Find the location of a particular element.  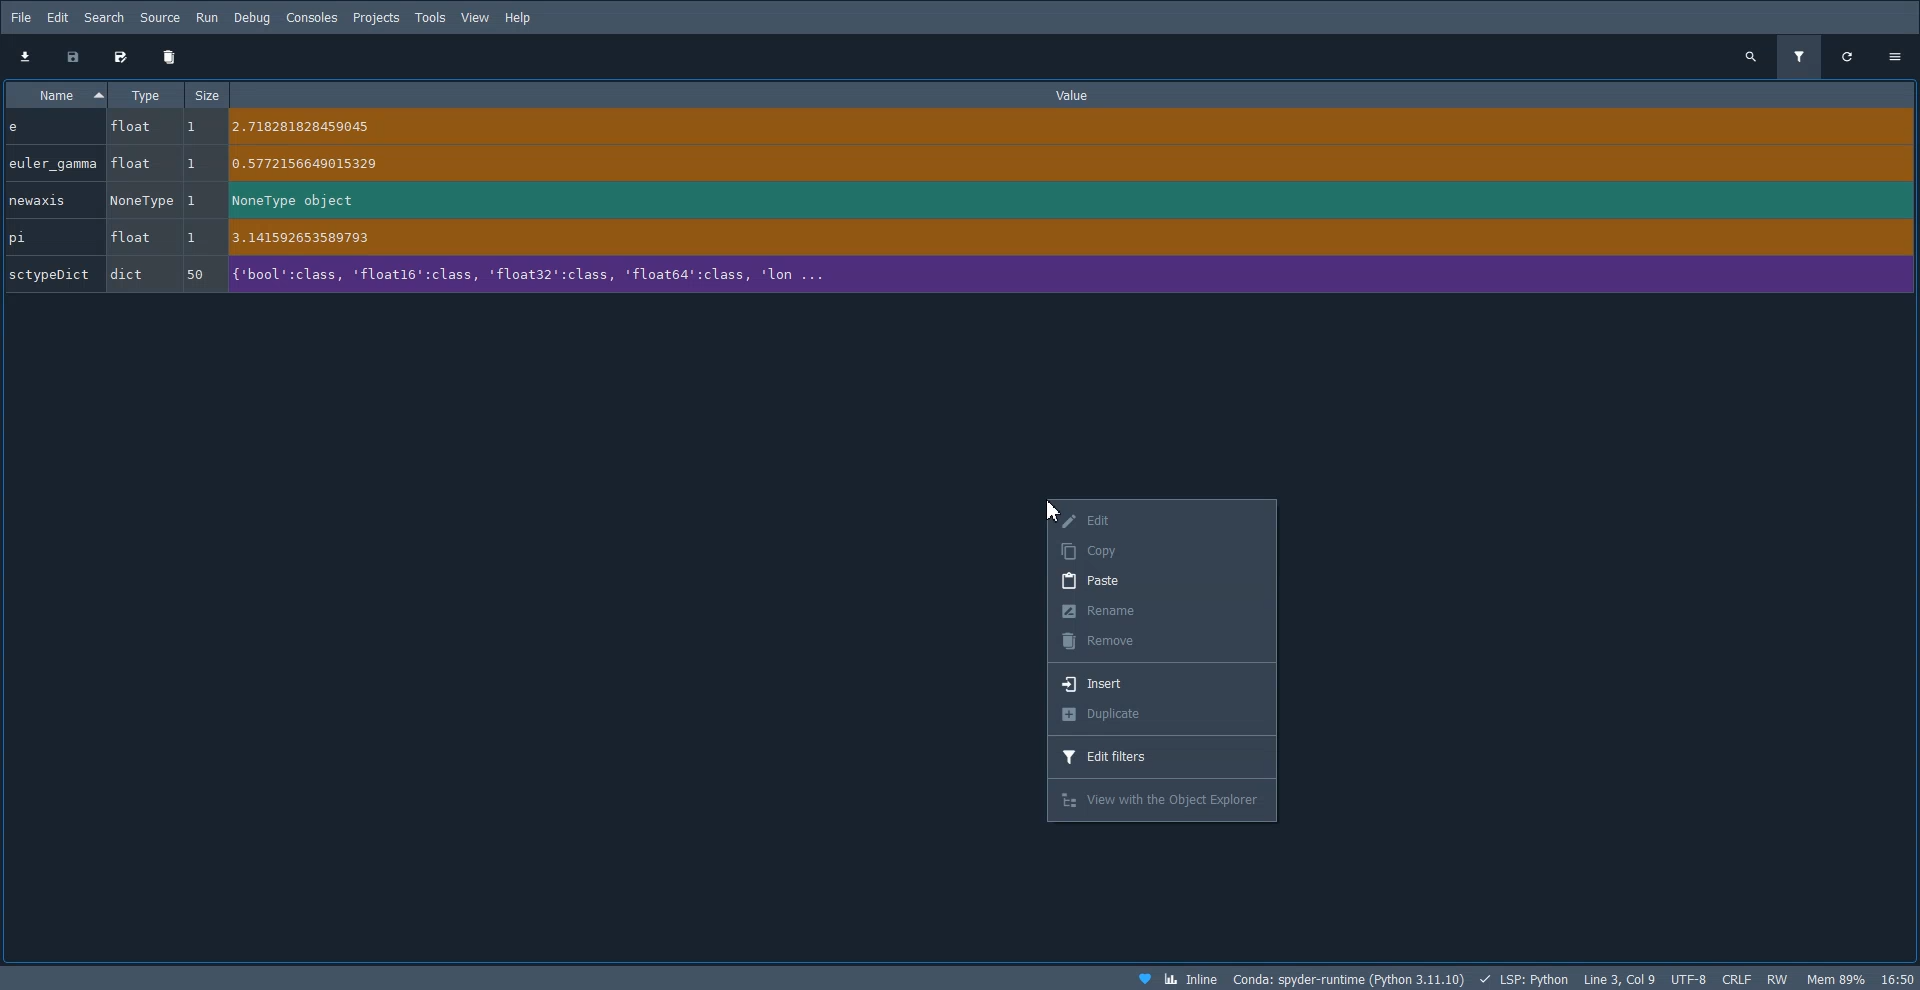

Edit is located at coordinates (1164, 517).